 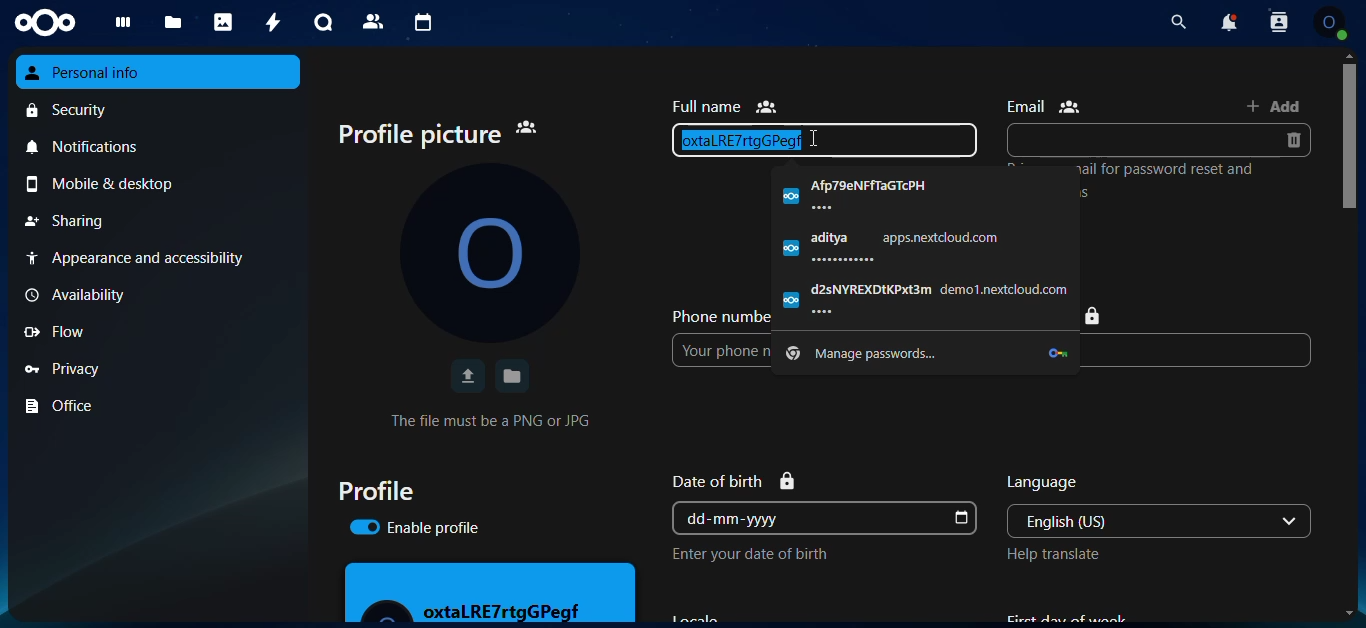 What do you see at coordinates (489, 252) in the screenshot?
I see `profile picture` at bounding box center [489, 252].